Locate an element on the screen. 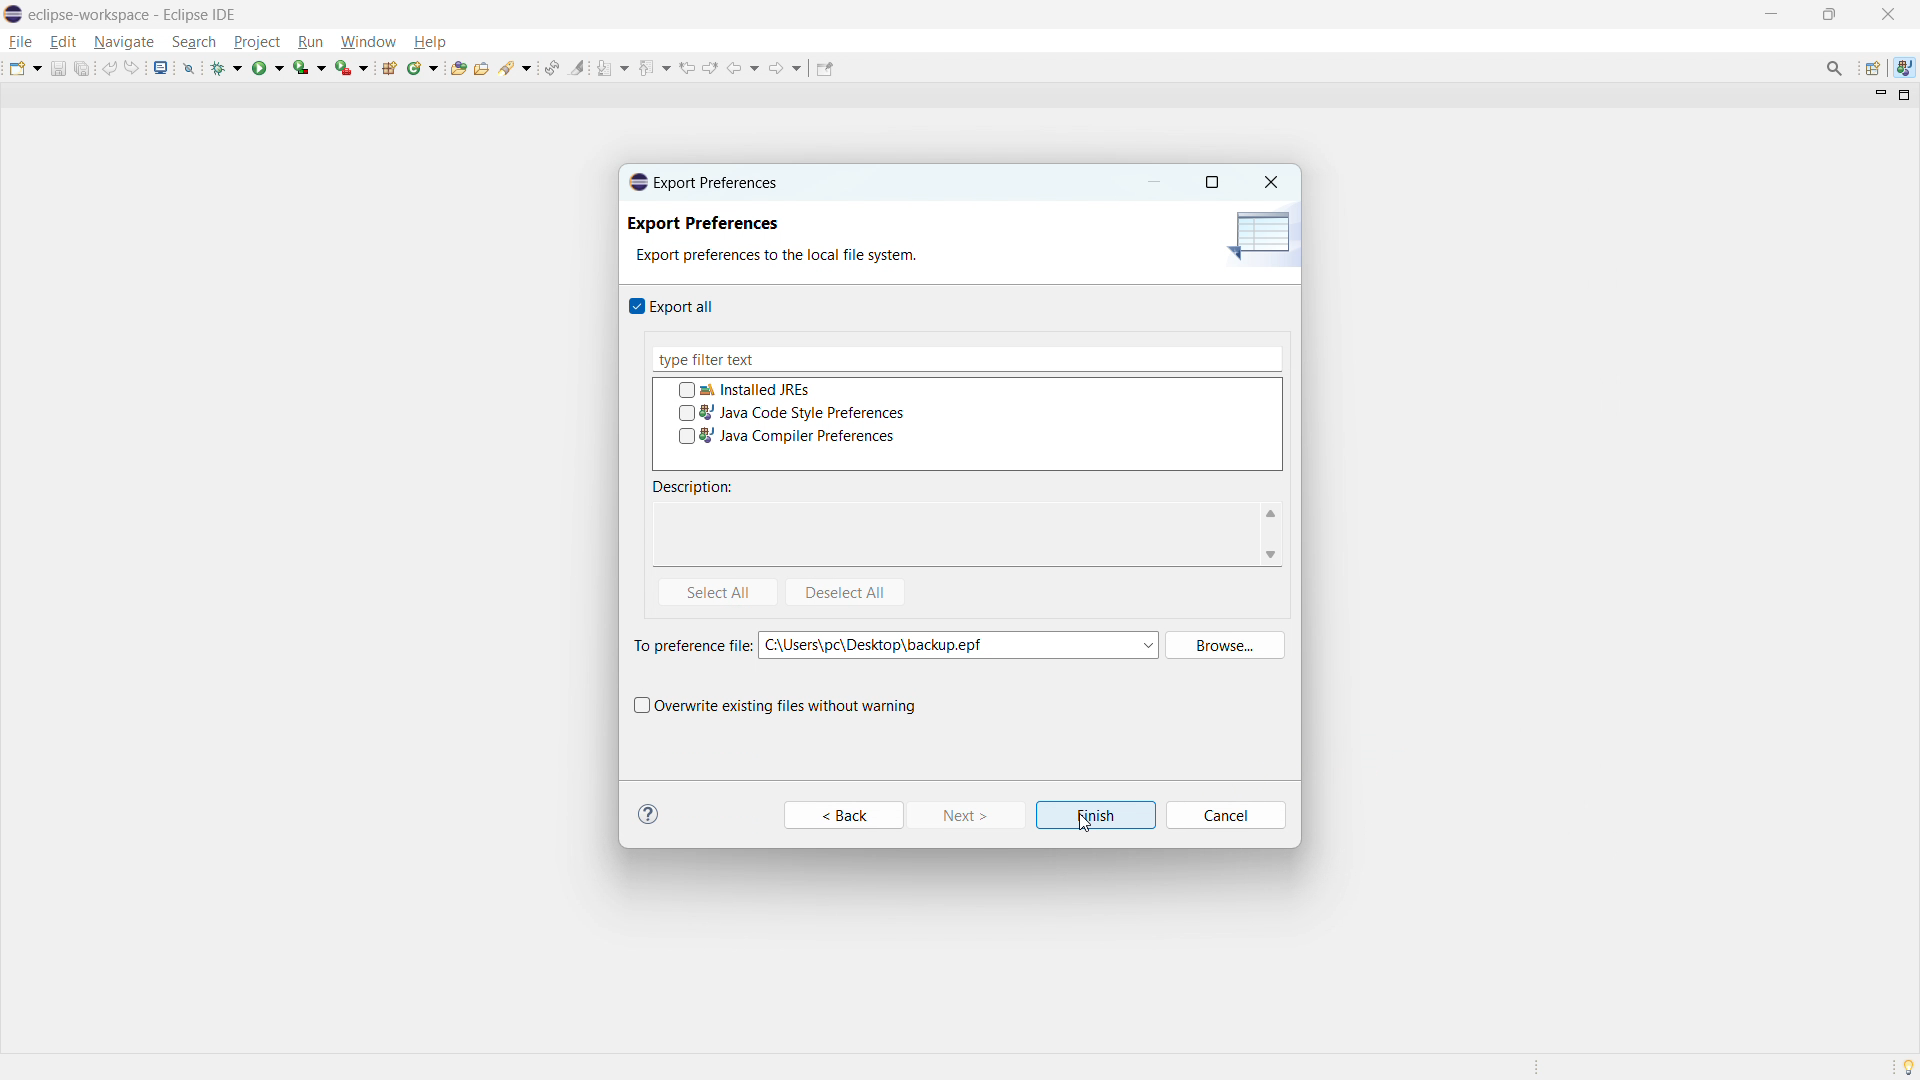 The image size is (1920, 1080). Export Preferences is located at coordinates (707, 220).